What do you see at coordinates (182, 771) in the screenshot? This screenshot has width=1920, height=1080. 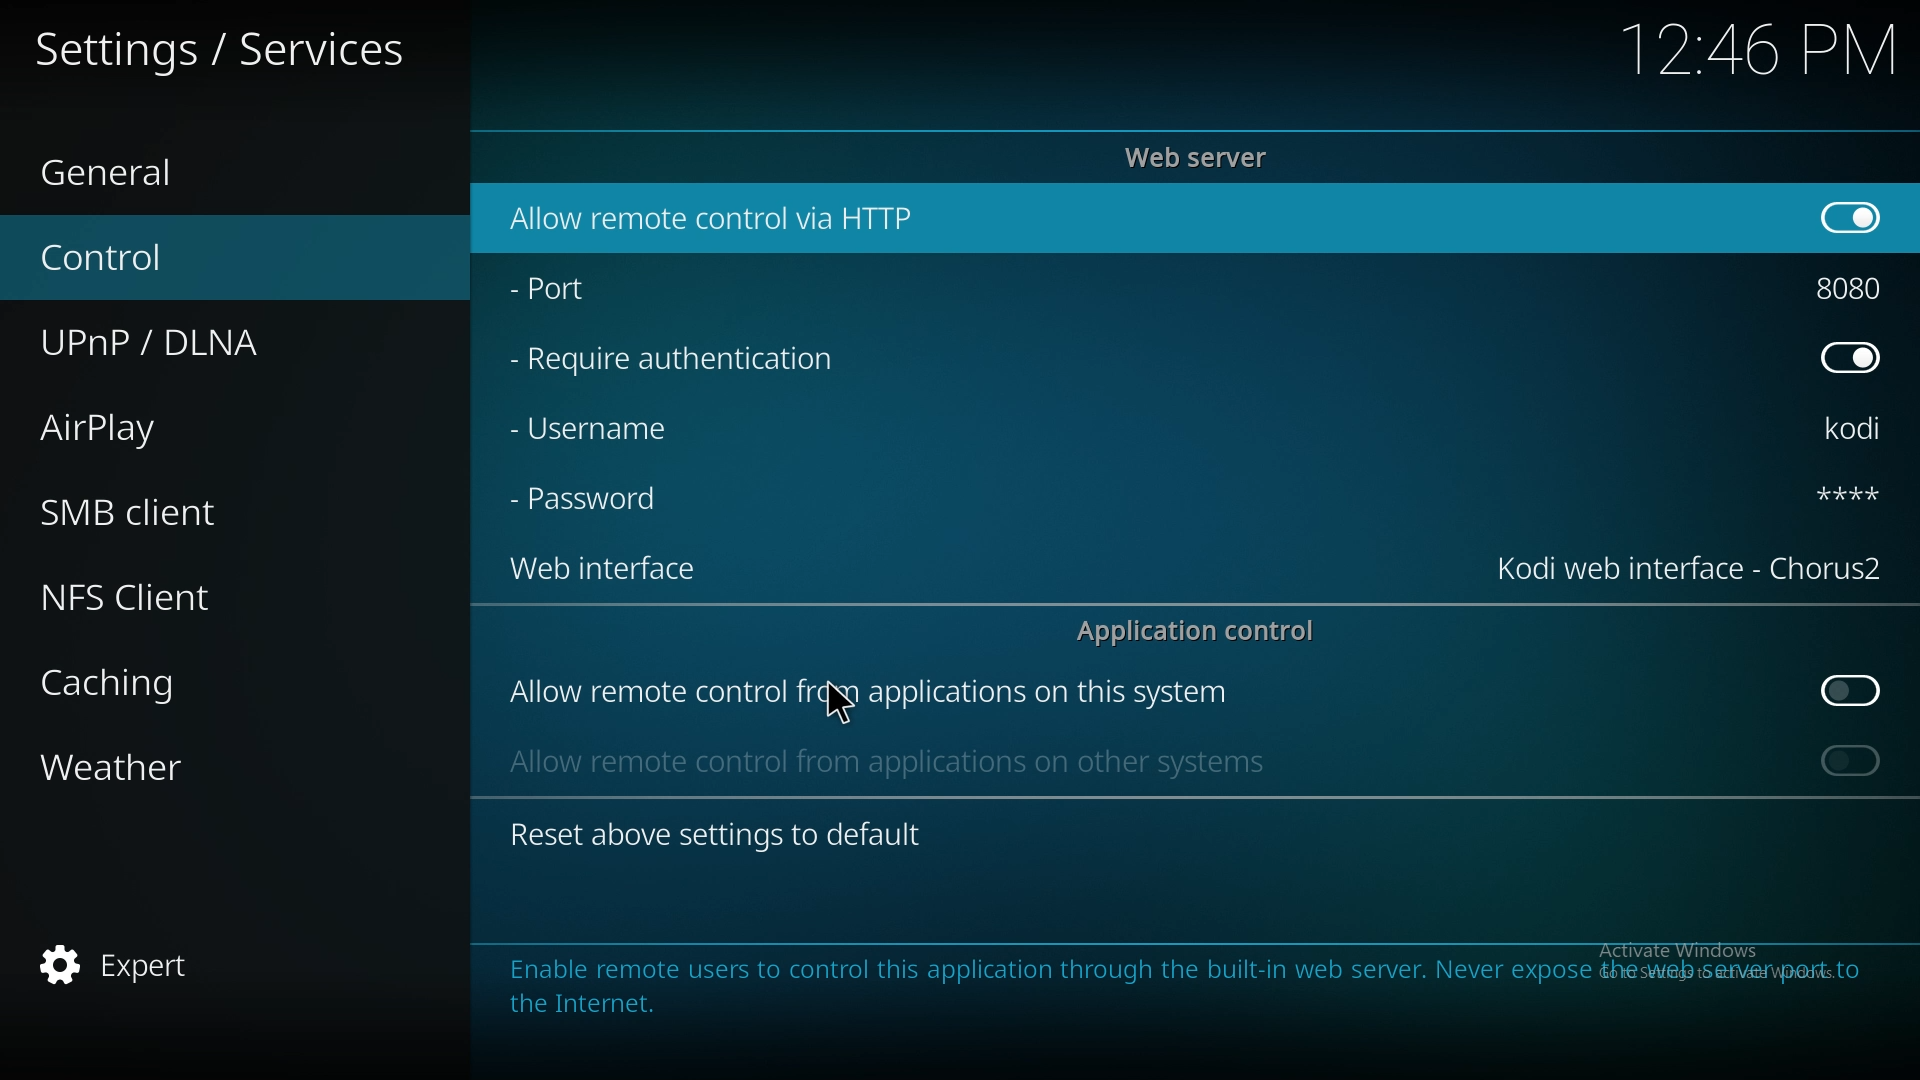 I see `weather` at bounding box center [182, 771].